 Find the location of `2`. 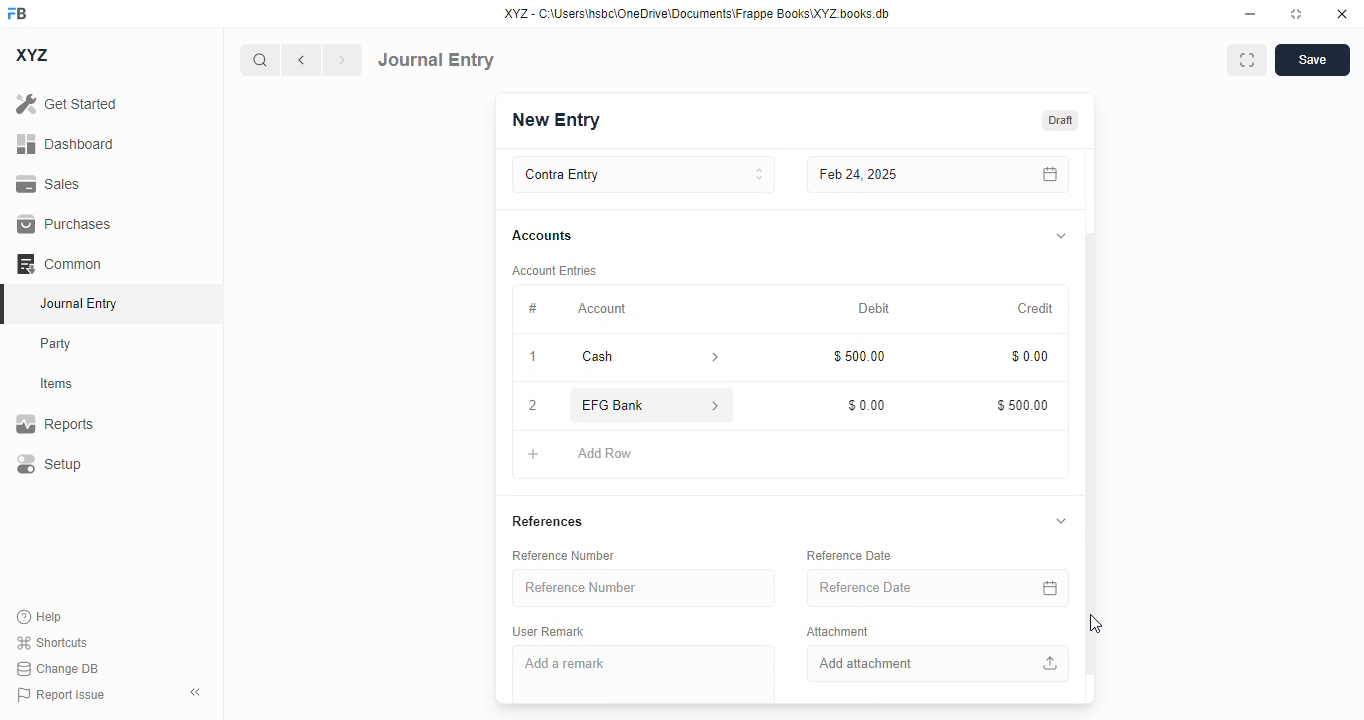

2 is located at coordinates (533, 406).